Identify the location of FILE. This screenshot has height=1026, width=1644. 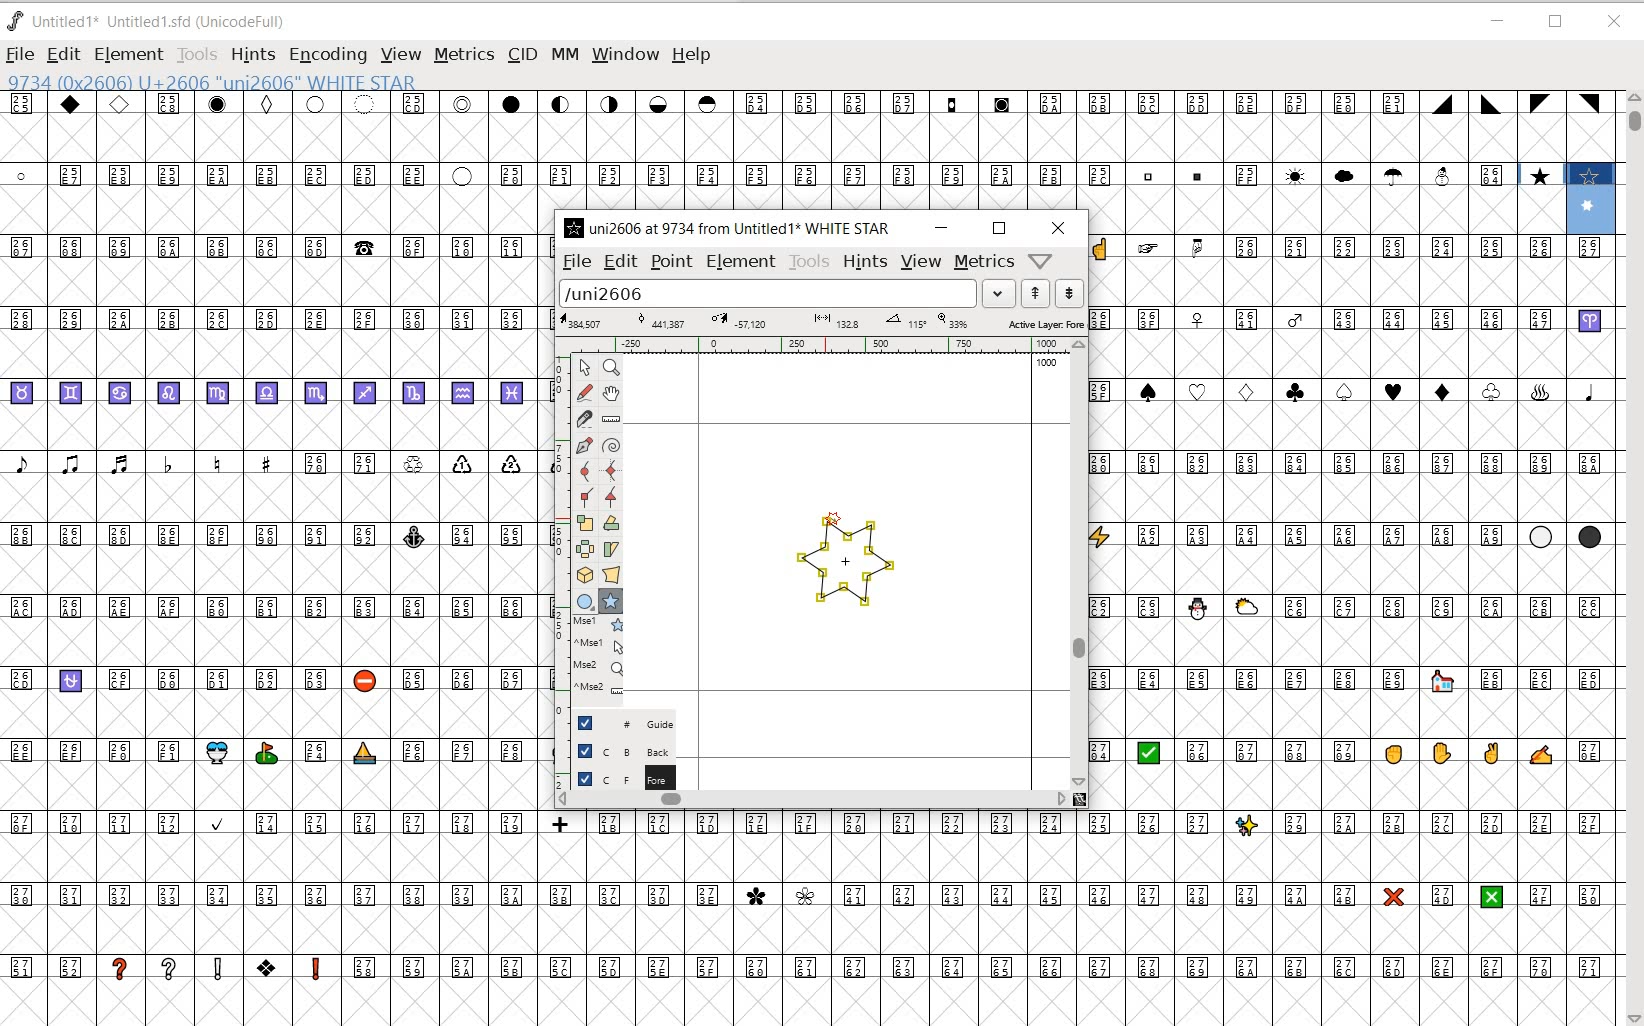
(19, 56).